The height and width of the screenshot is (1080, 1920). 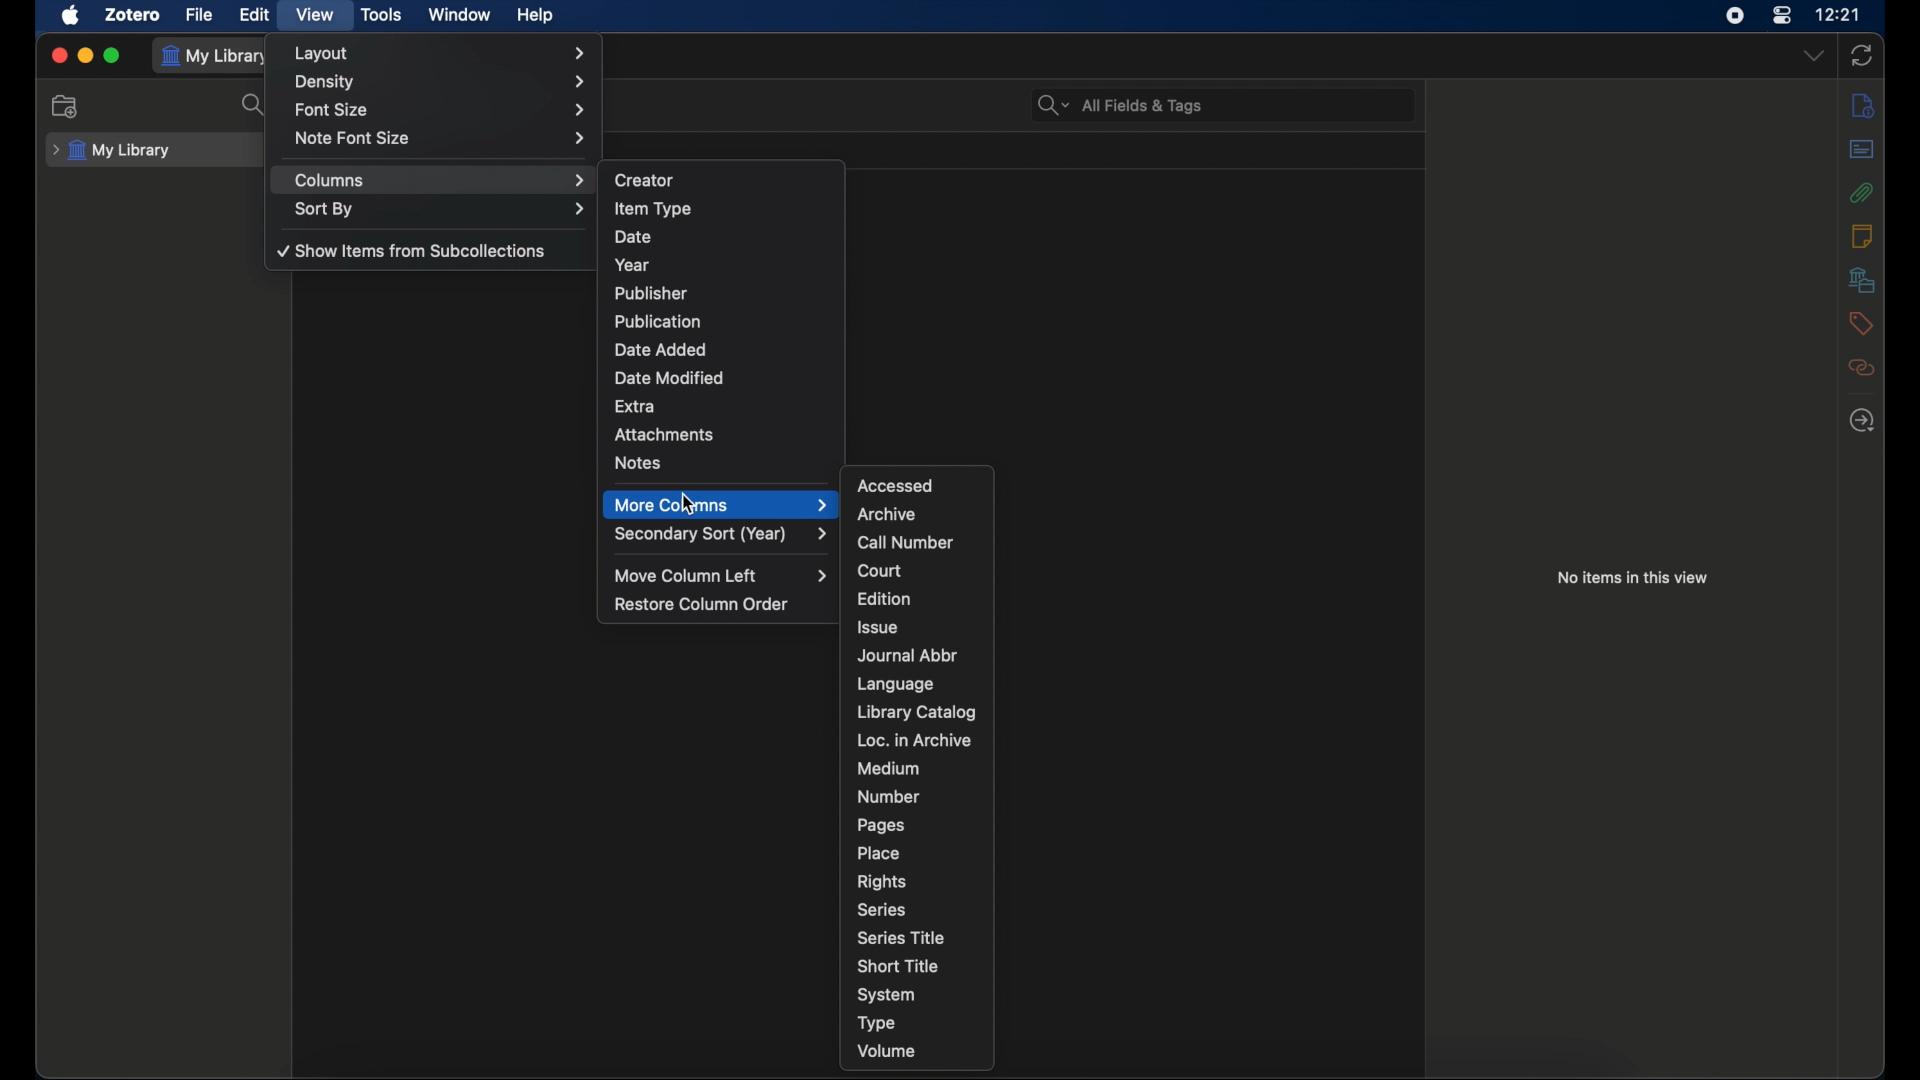 I want to click on volume, so click(x=886, y=1052).